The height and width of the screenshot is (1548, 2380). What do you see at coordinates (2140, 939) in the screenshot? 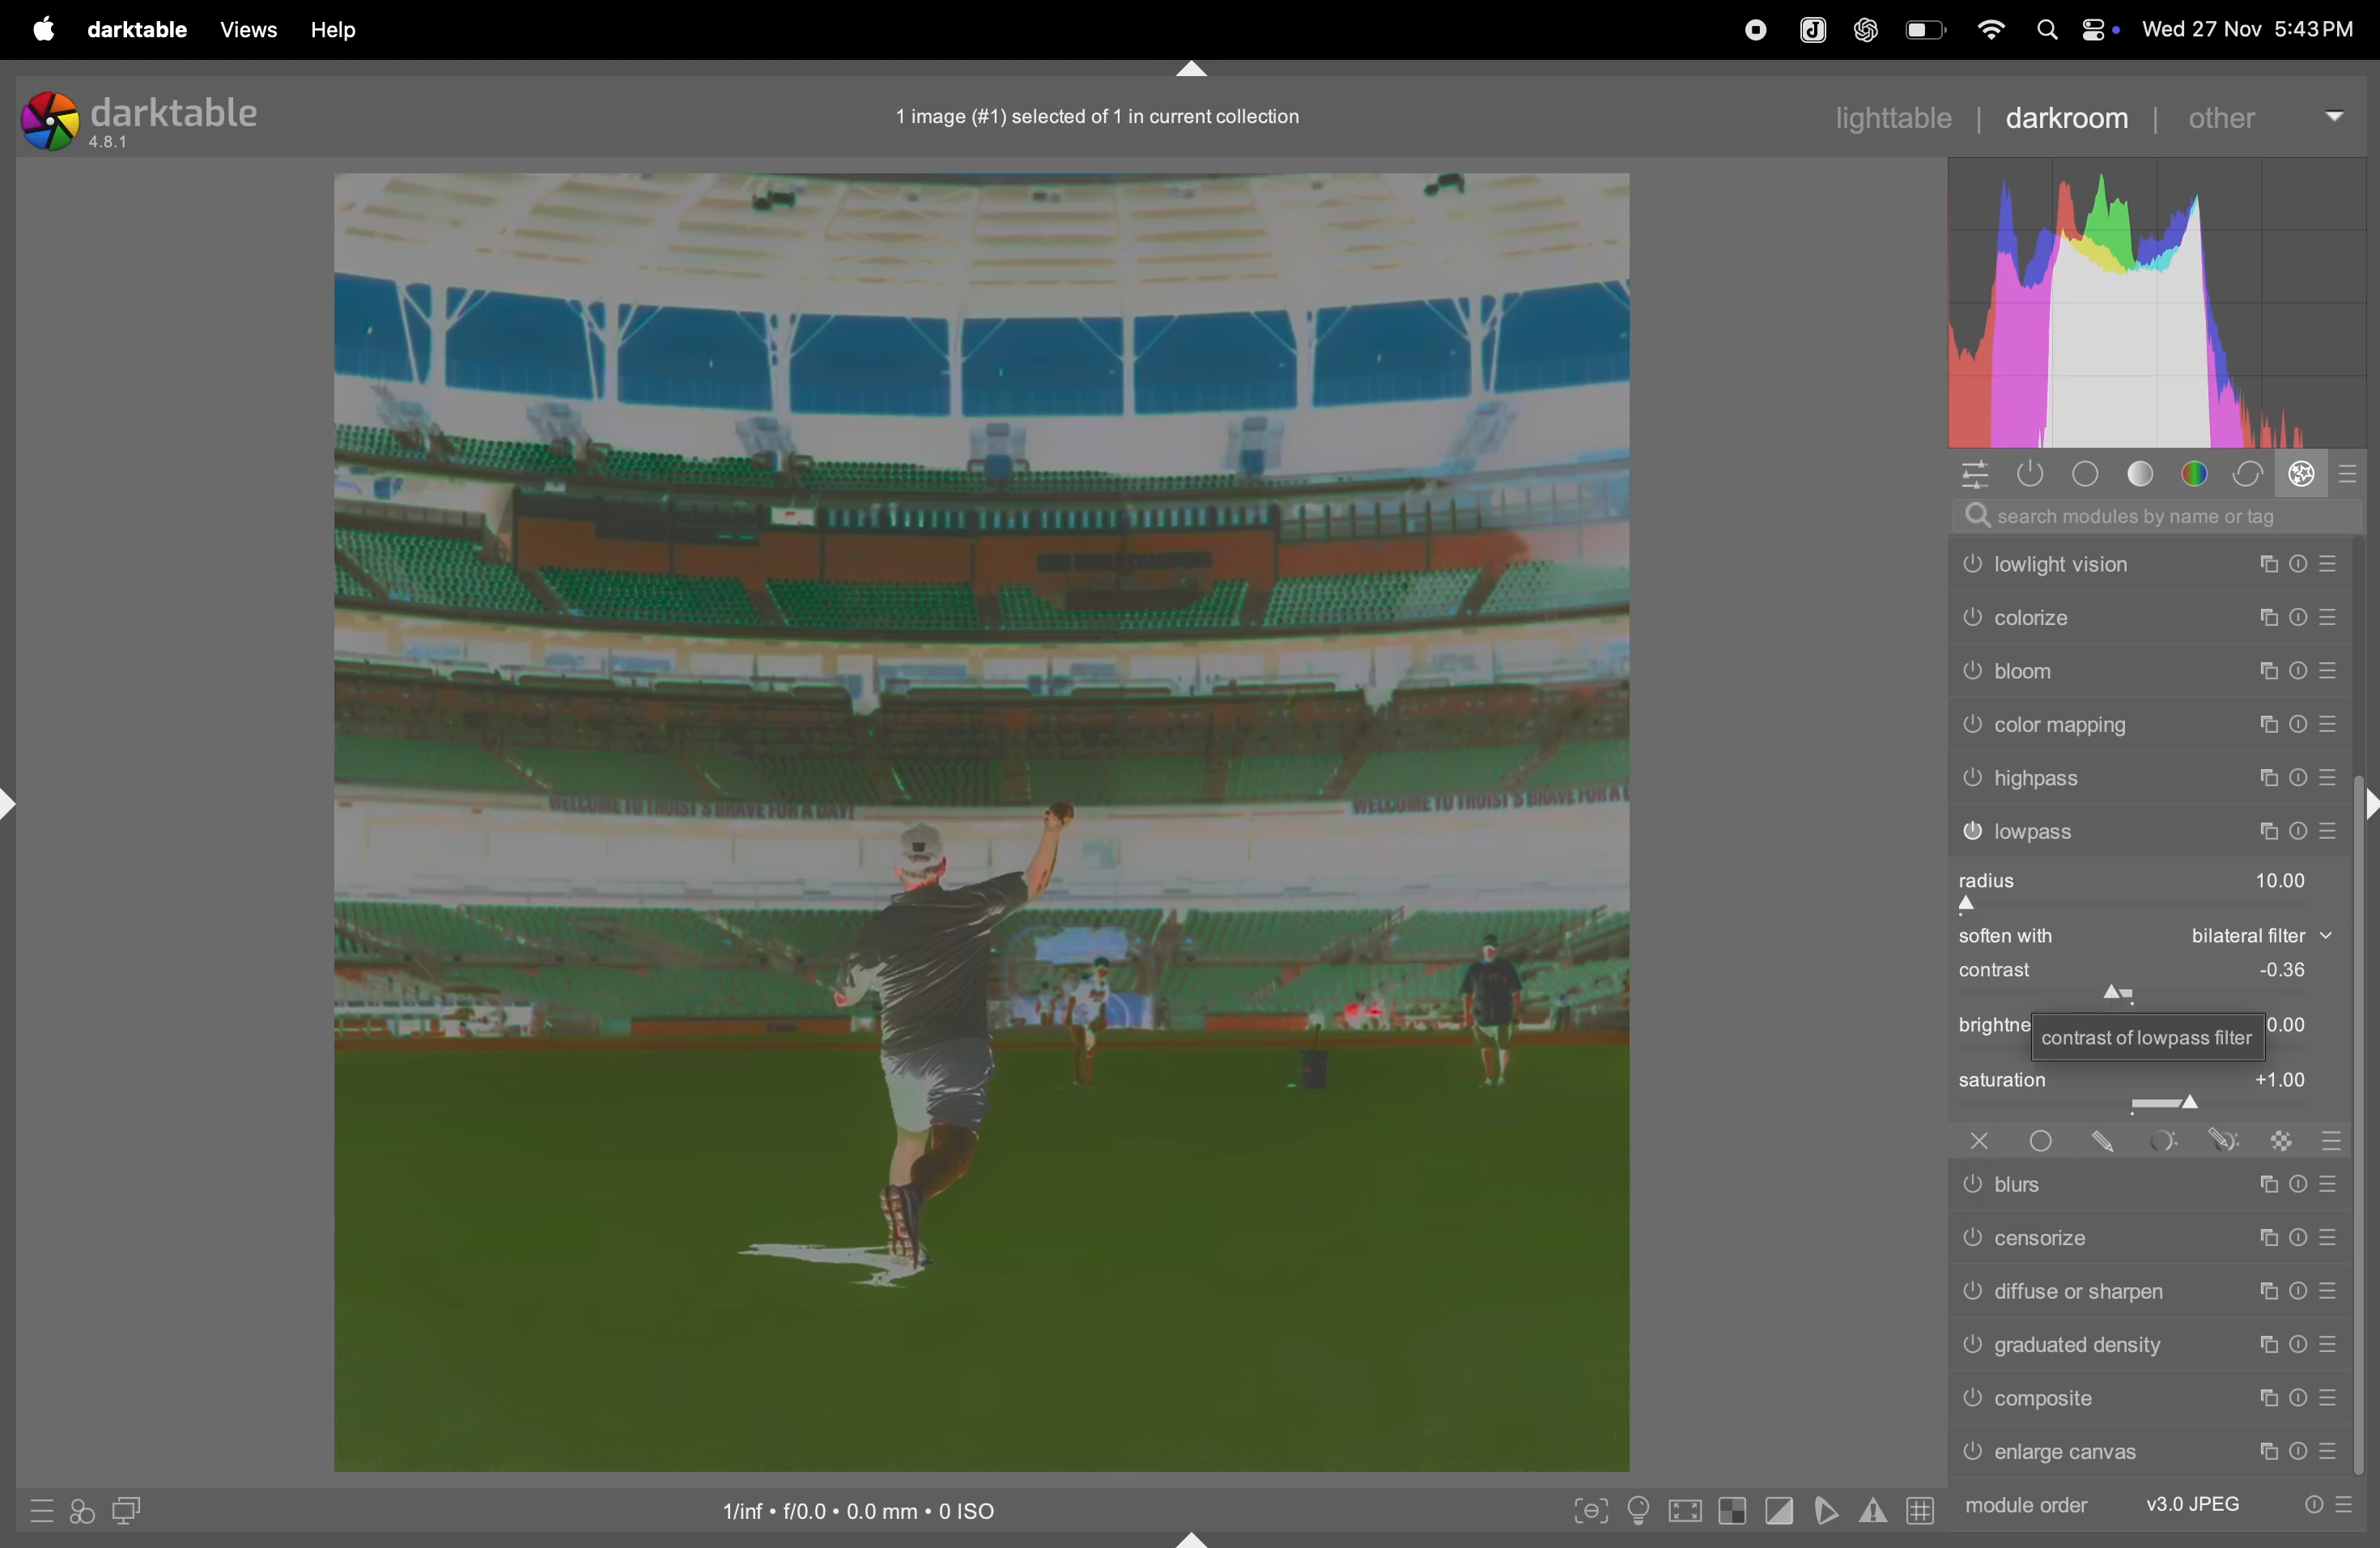
I see `soften with bilateral filter` at bounding box center [2140, 939].